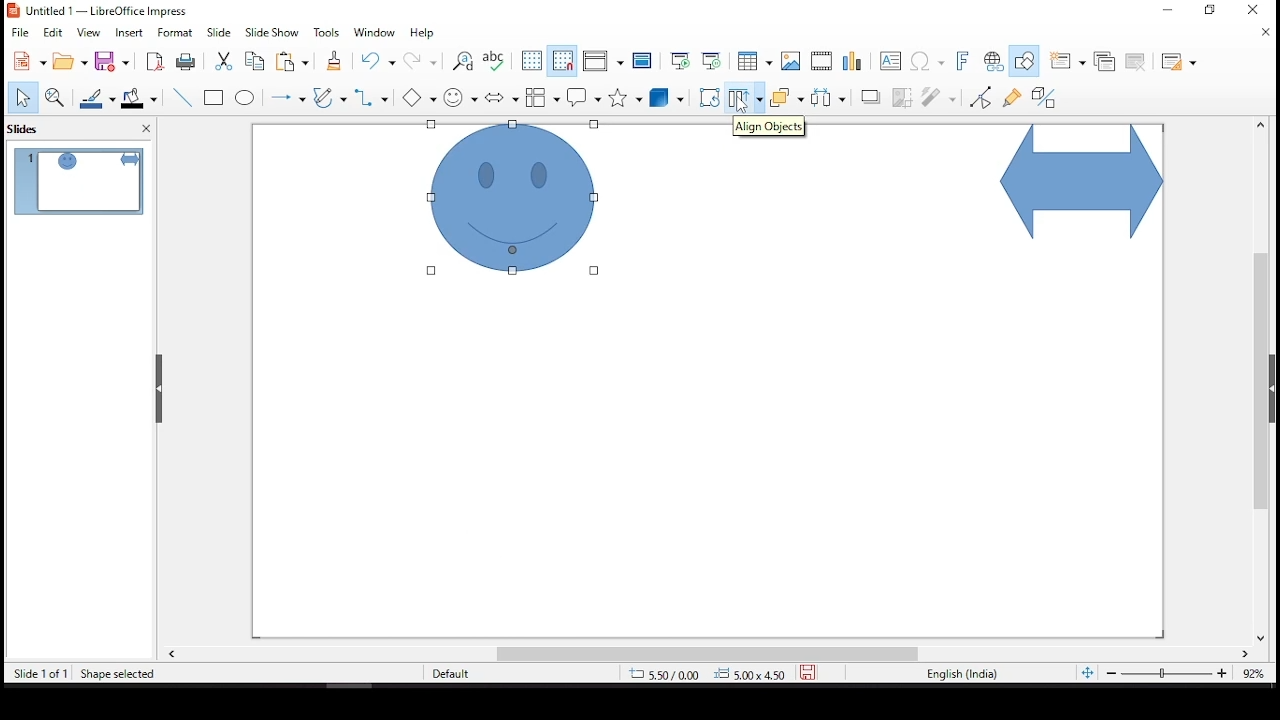  I want to click on filter, so click(940, 94).